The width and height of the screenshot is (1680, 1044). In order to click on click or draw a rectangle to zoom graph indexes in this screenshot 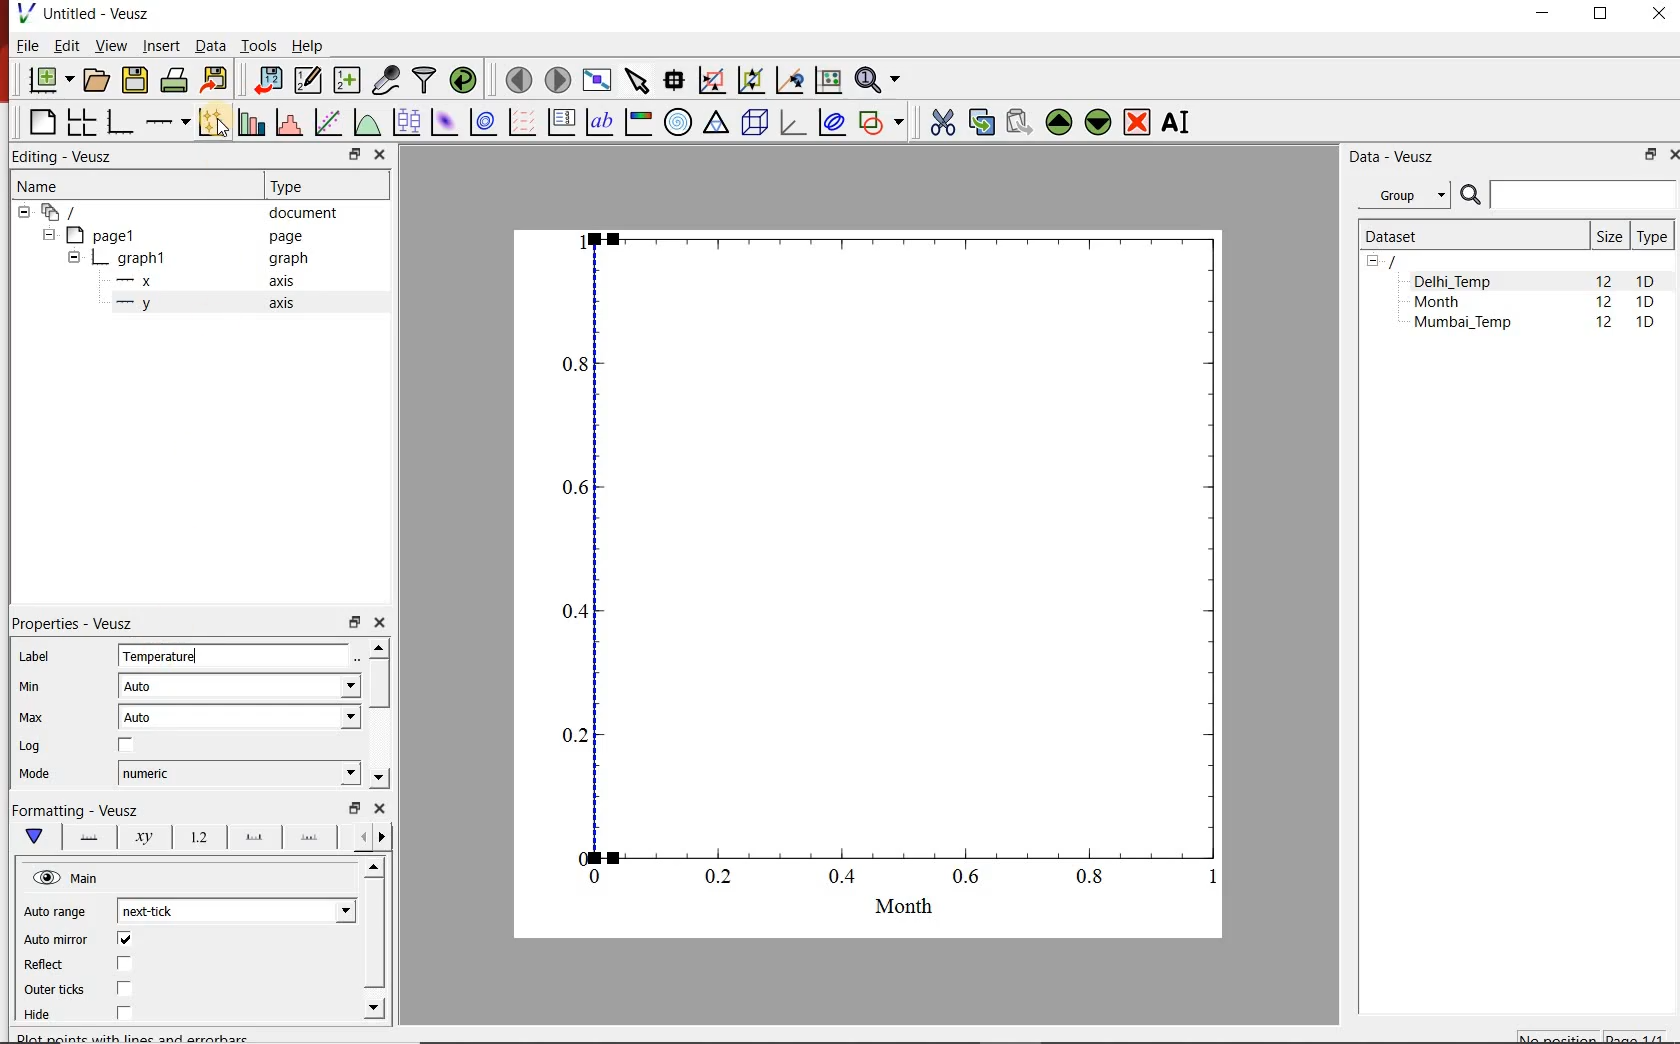, I will do `click(712, 81)`.